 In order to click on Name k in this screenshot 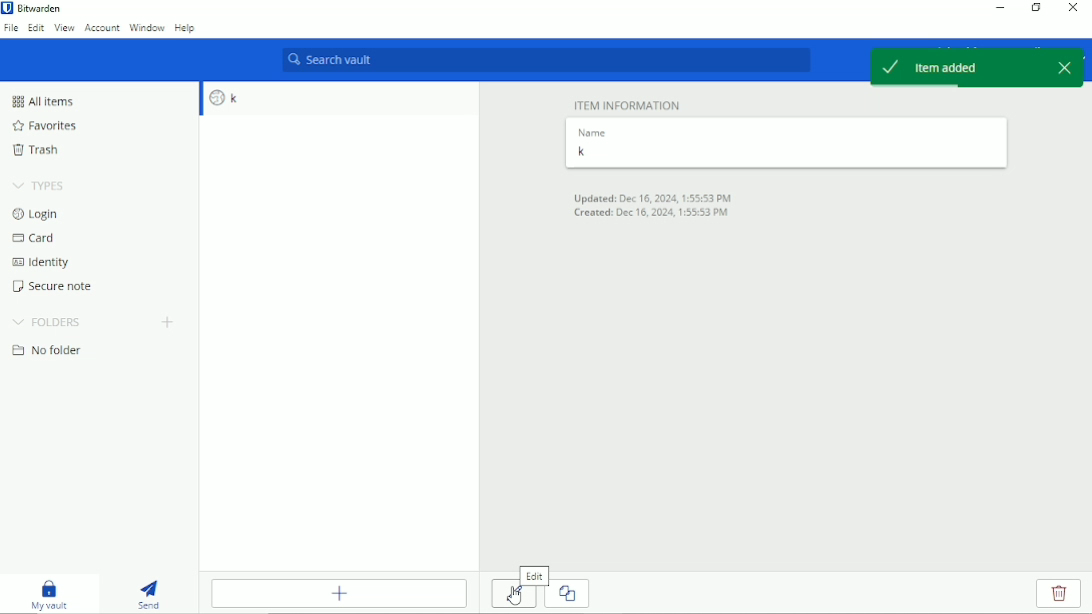, I will do `click(786, 143)`.